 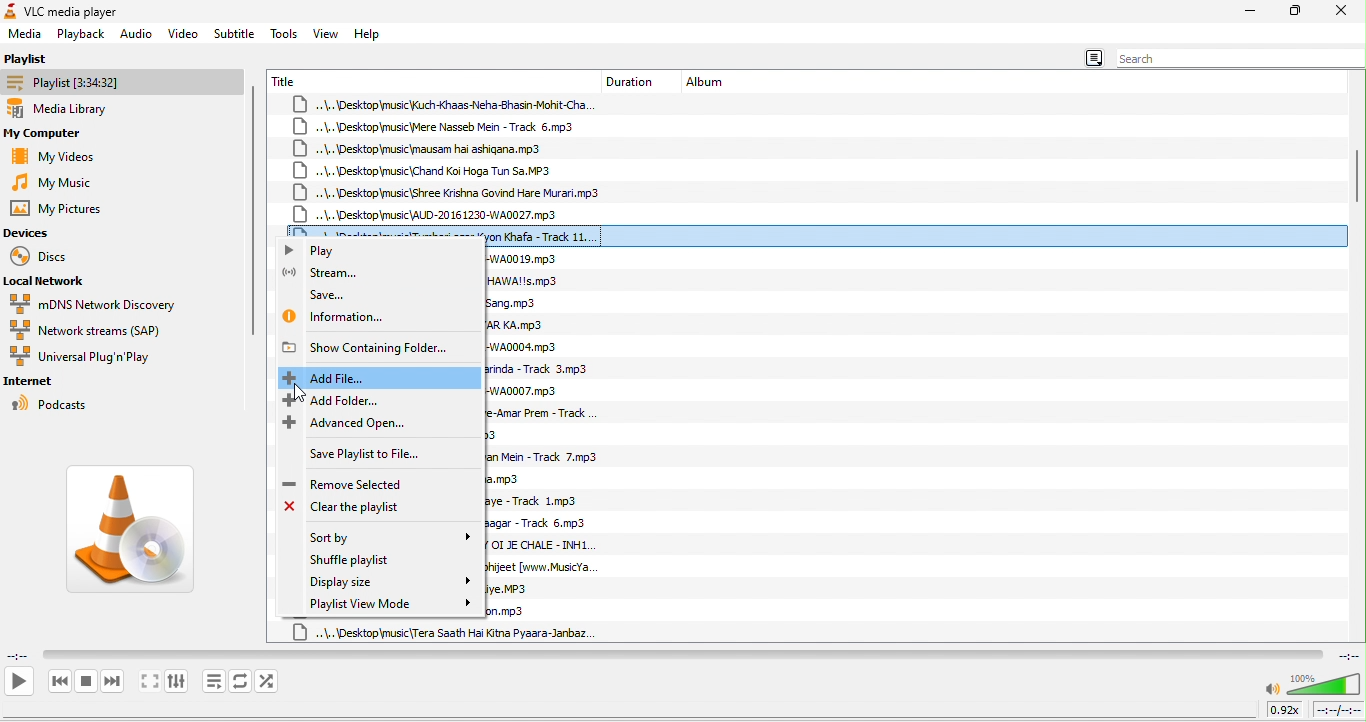 I want to click on +.\..\Desktop\music\AUD-20170113-WA0007.mp3, so click(x=531, y=390).